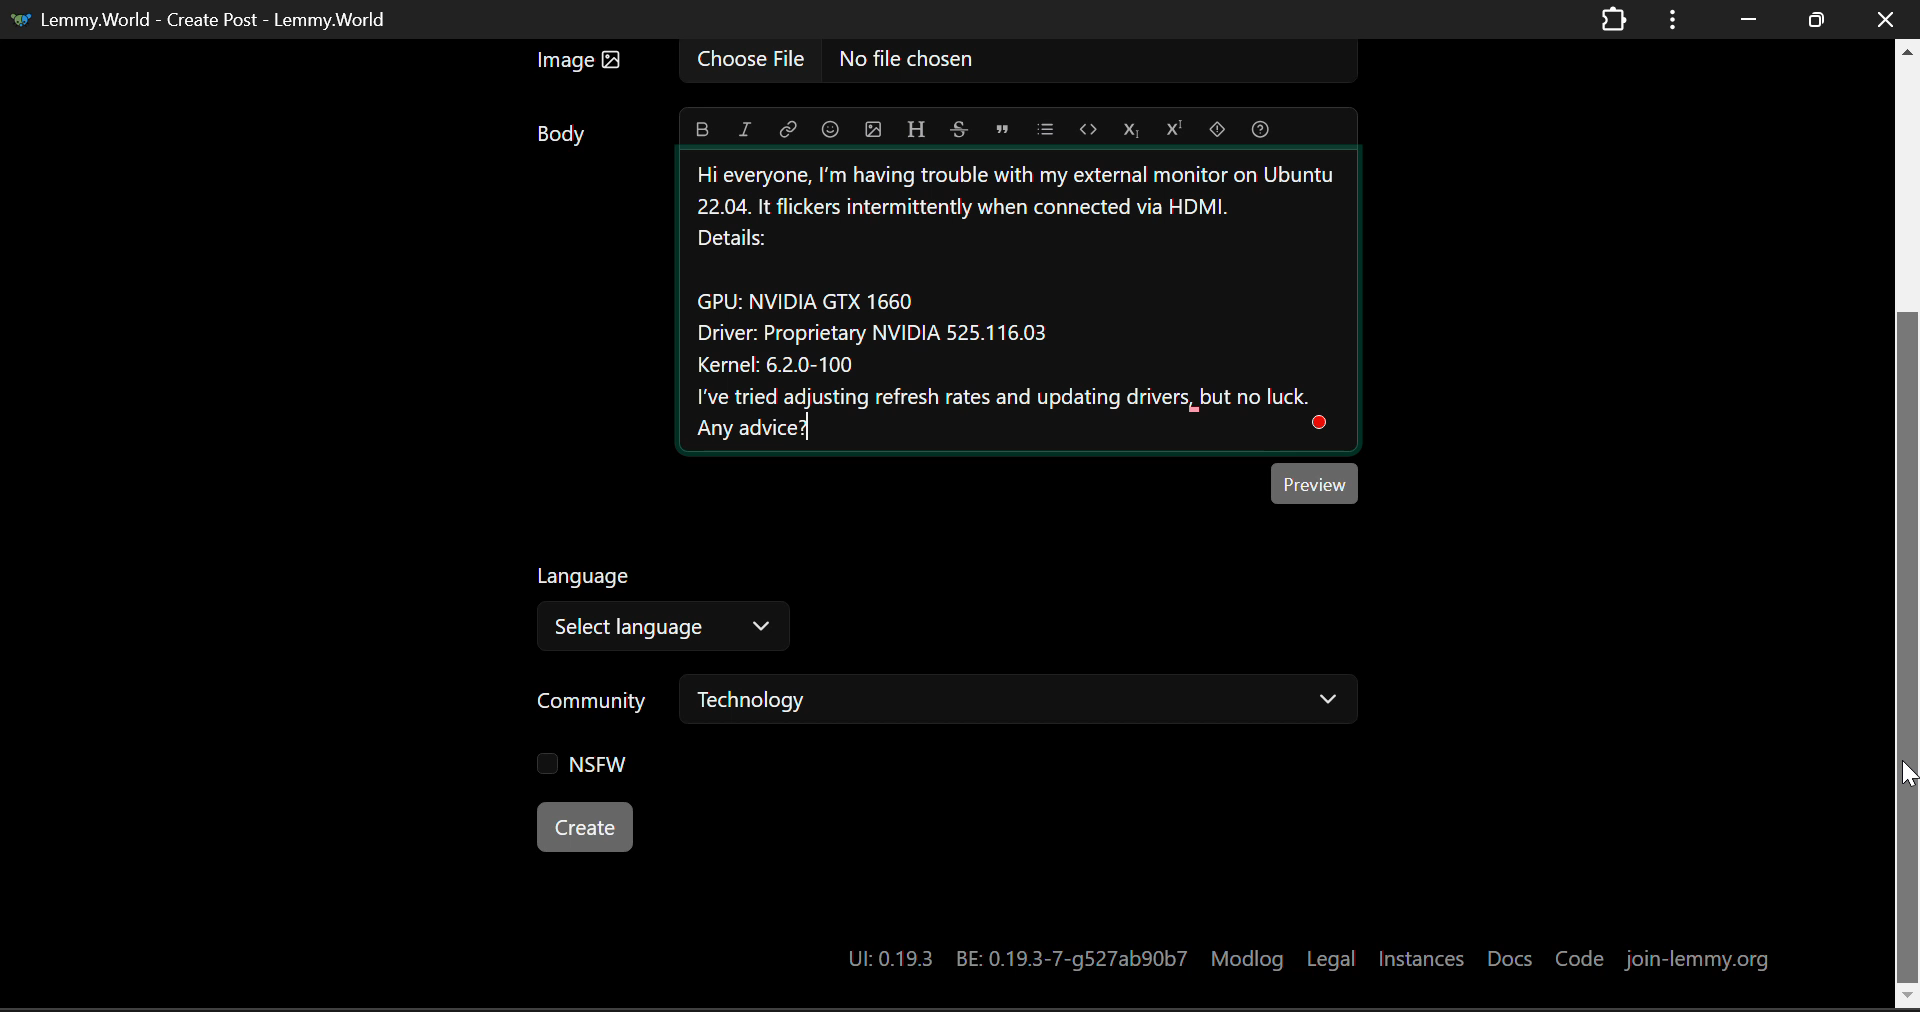 The image size is (1920, 1012). I want to click on Post Preview Button, so click(1316, 482).